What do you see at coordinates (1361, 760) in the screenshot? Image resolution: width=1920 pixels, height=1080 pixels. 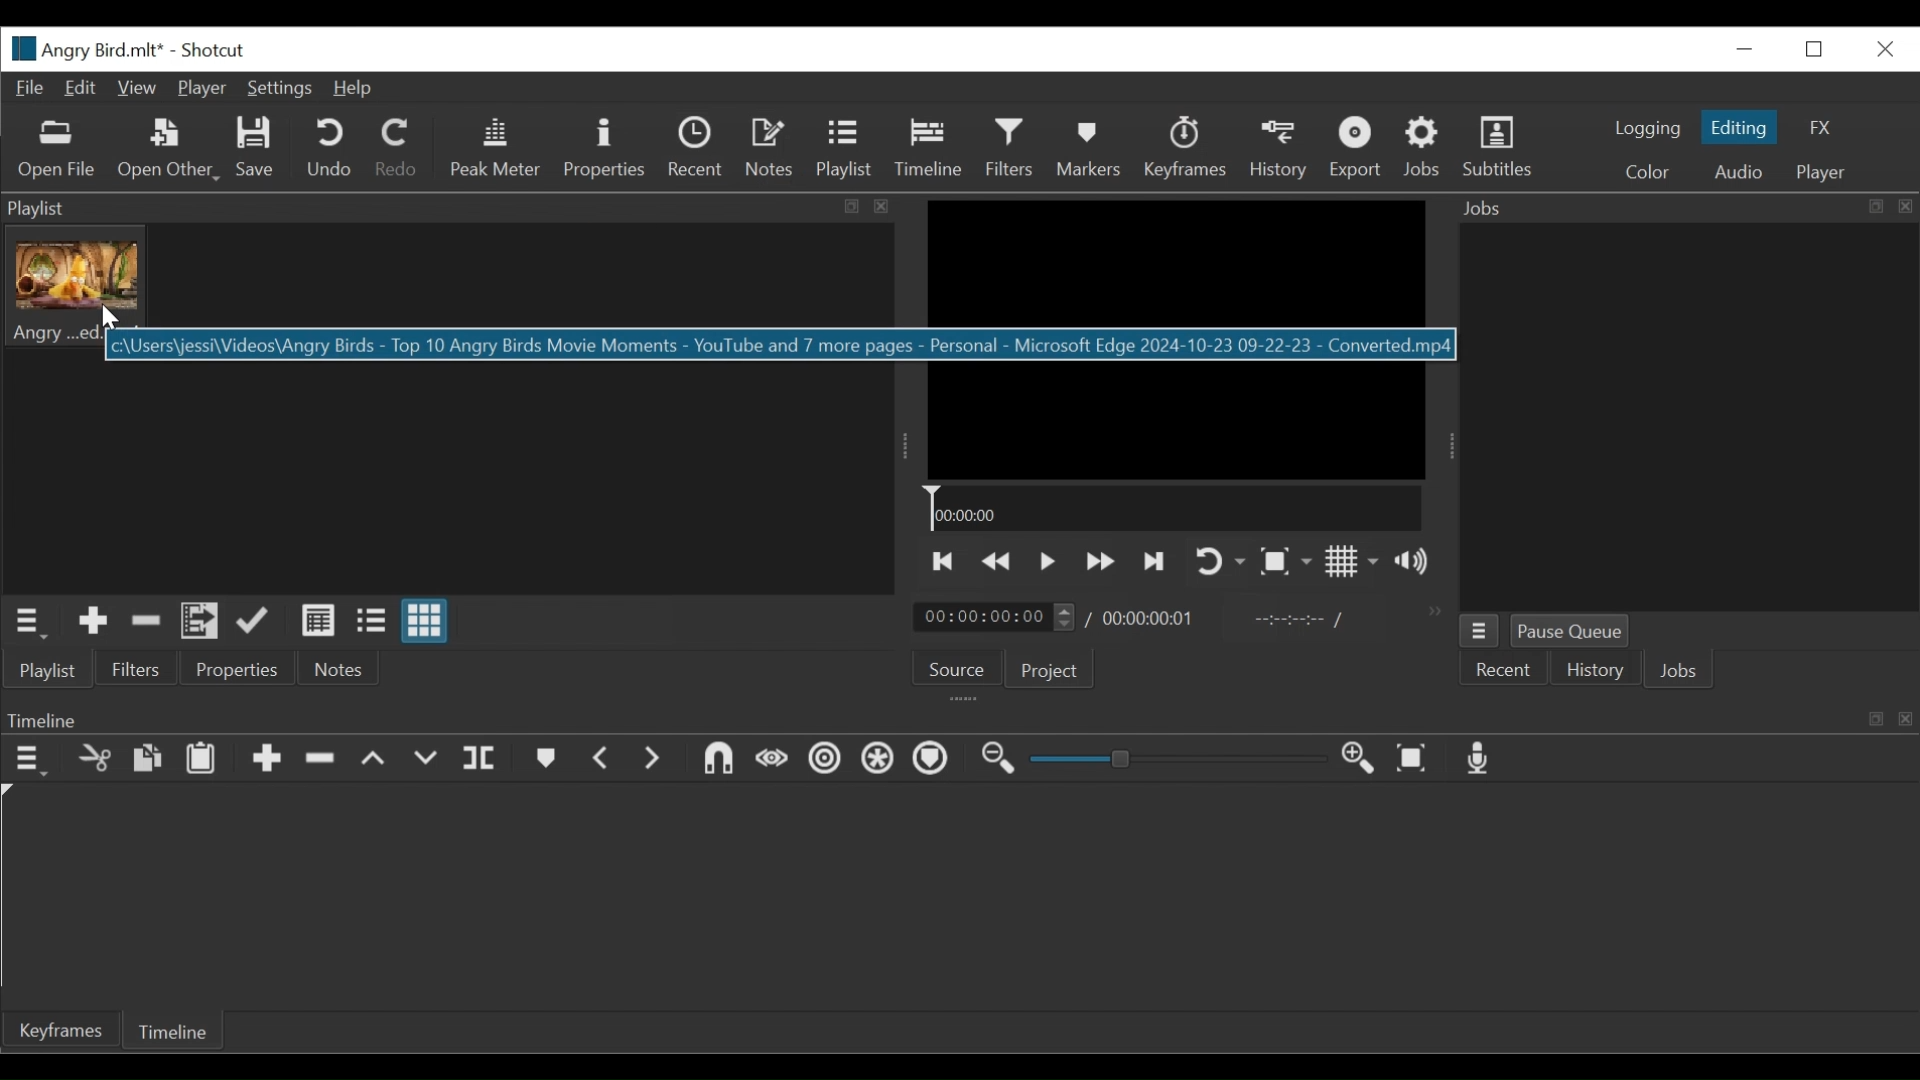 I see `Zoom in timeline` at bounding box center [1361, 760].